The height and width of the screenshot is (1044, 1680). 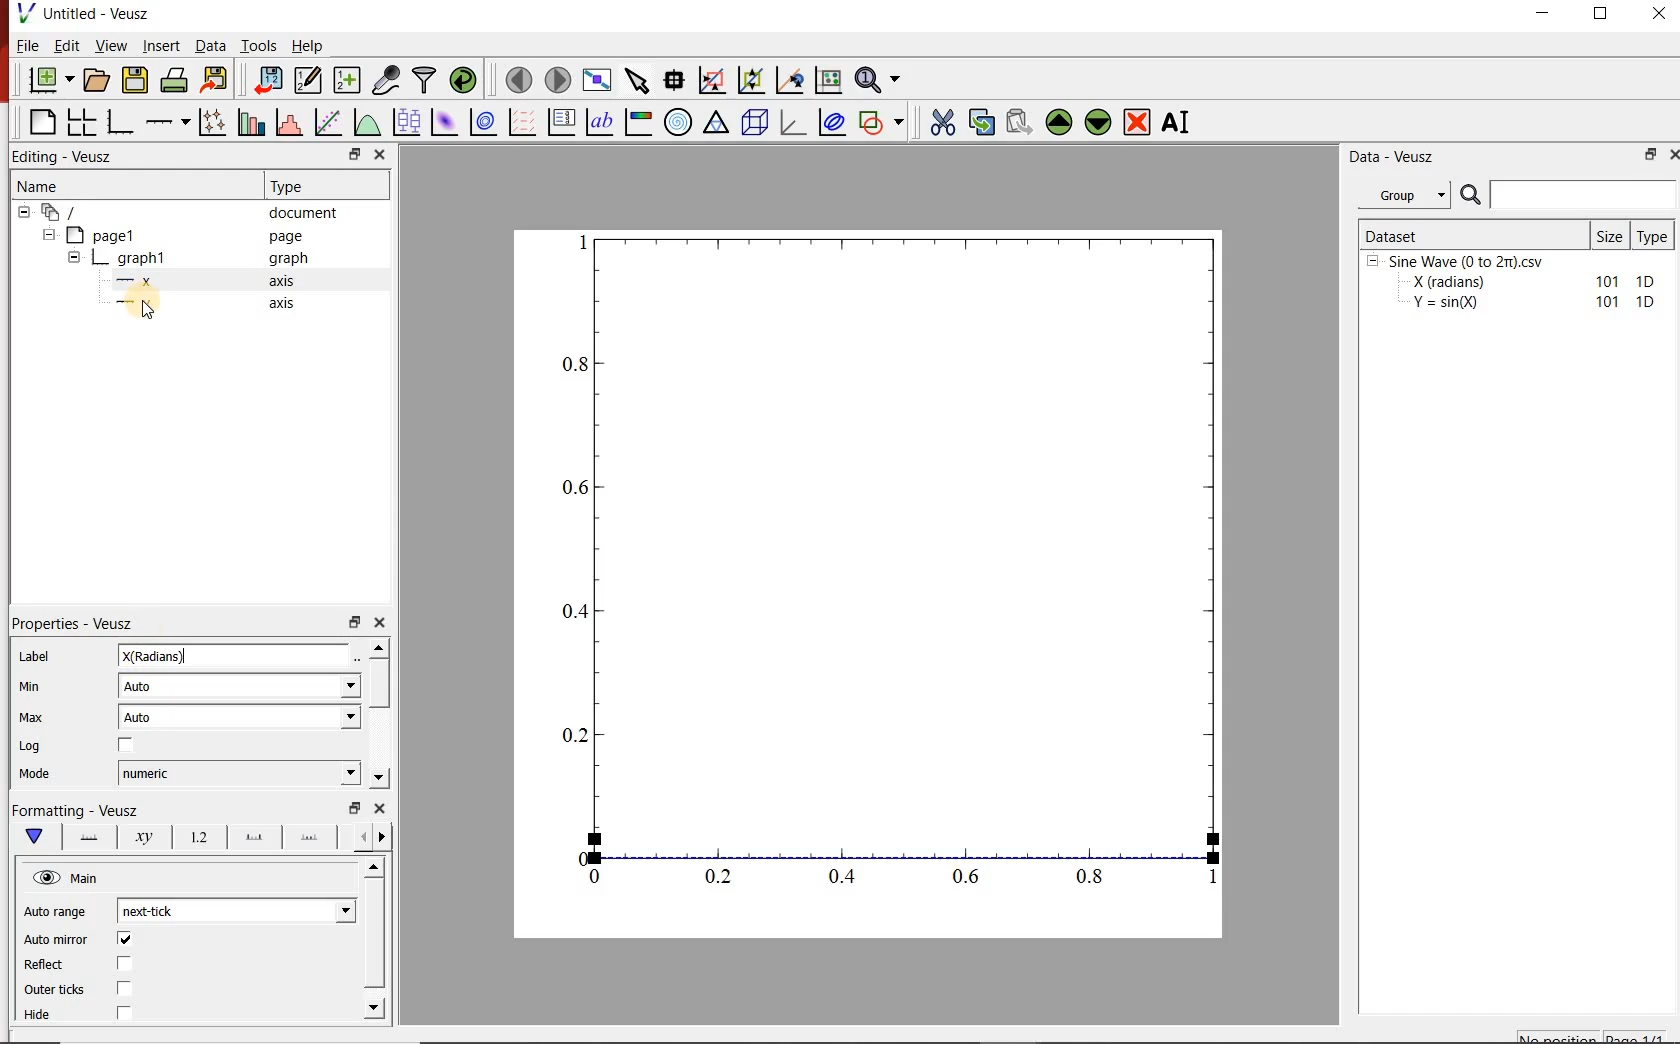 I want to click on move up, so click(x=1059, y=122).